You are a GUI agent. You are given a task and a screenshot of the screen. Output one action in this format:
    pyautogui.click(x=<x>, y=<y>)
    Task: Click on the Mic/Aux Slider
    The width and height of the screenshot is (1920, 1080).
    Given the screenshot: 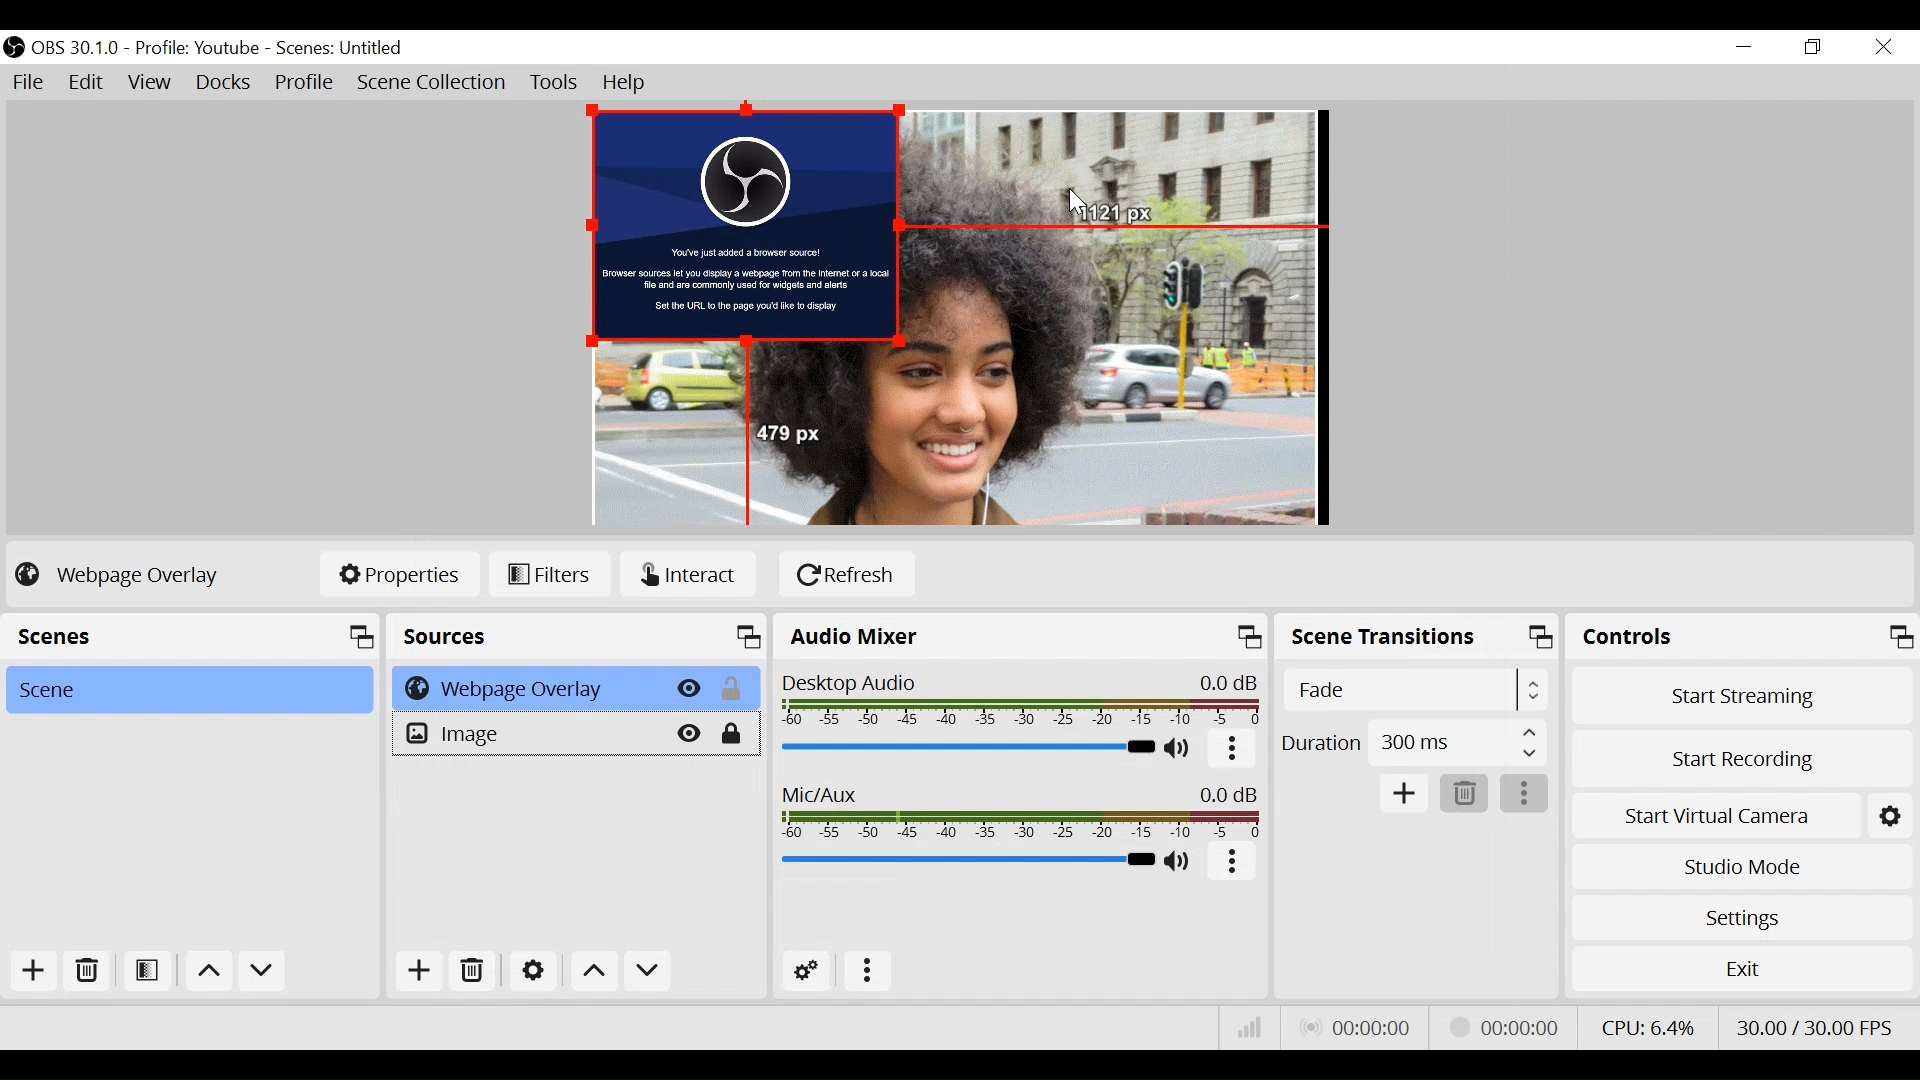 What is the action you would take?
    pyautogui.click(x=968, y=858)
    